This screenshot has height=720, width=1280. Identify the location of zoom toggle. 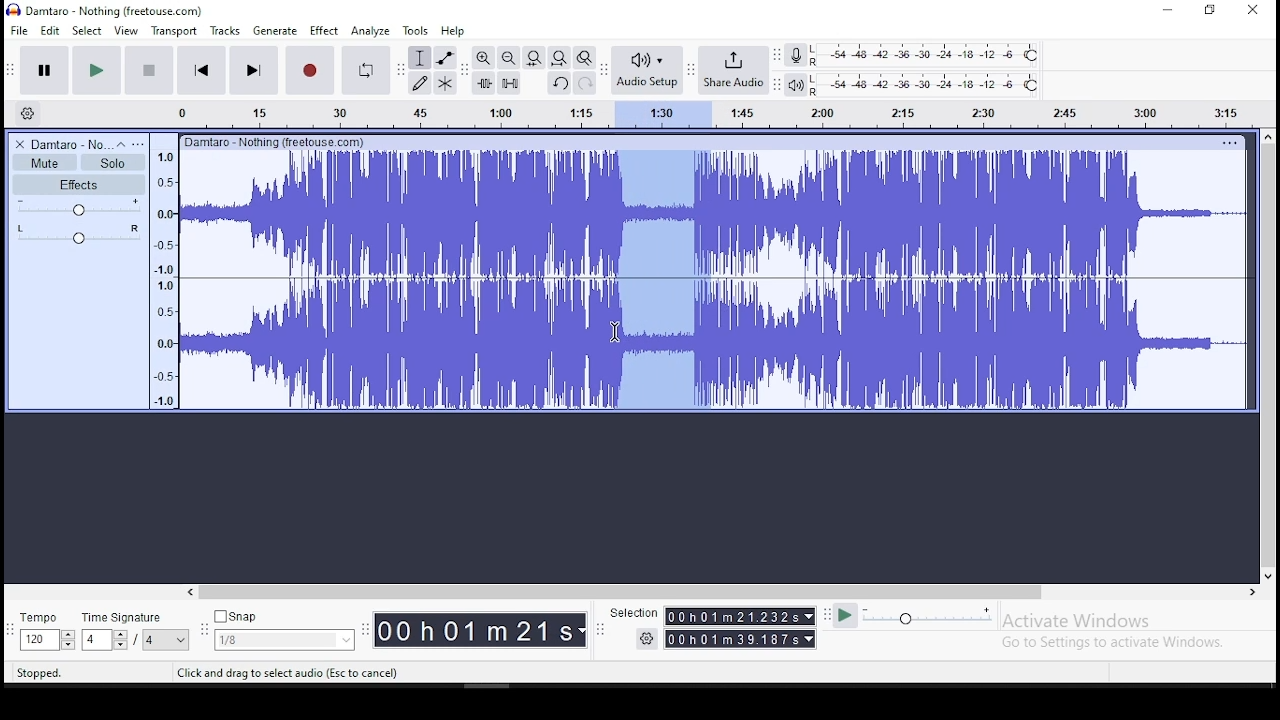
(583, 59).